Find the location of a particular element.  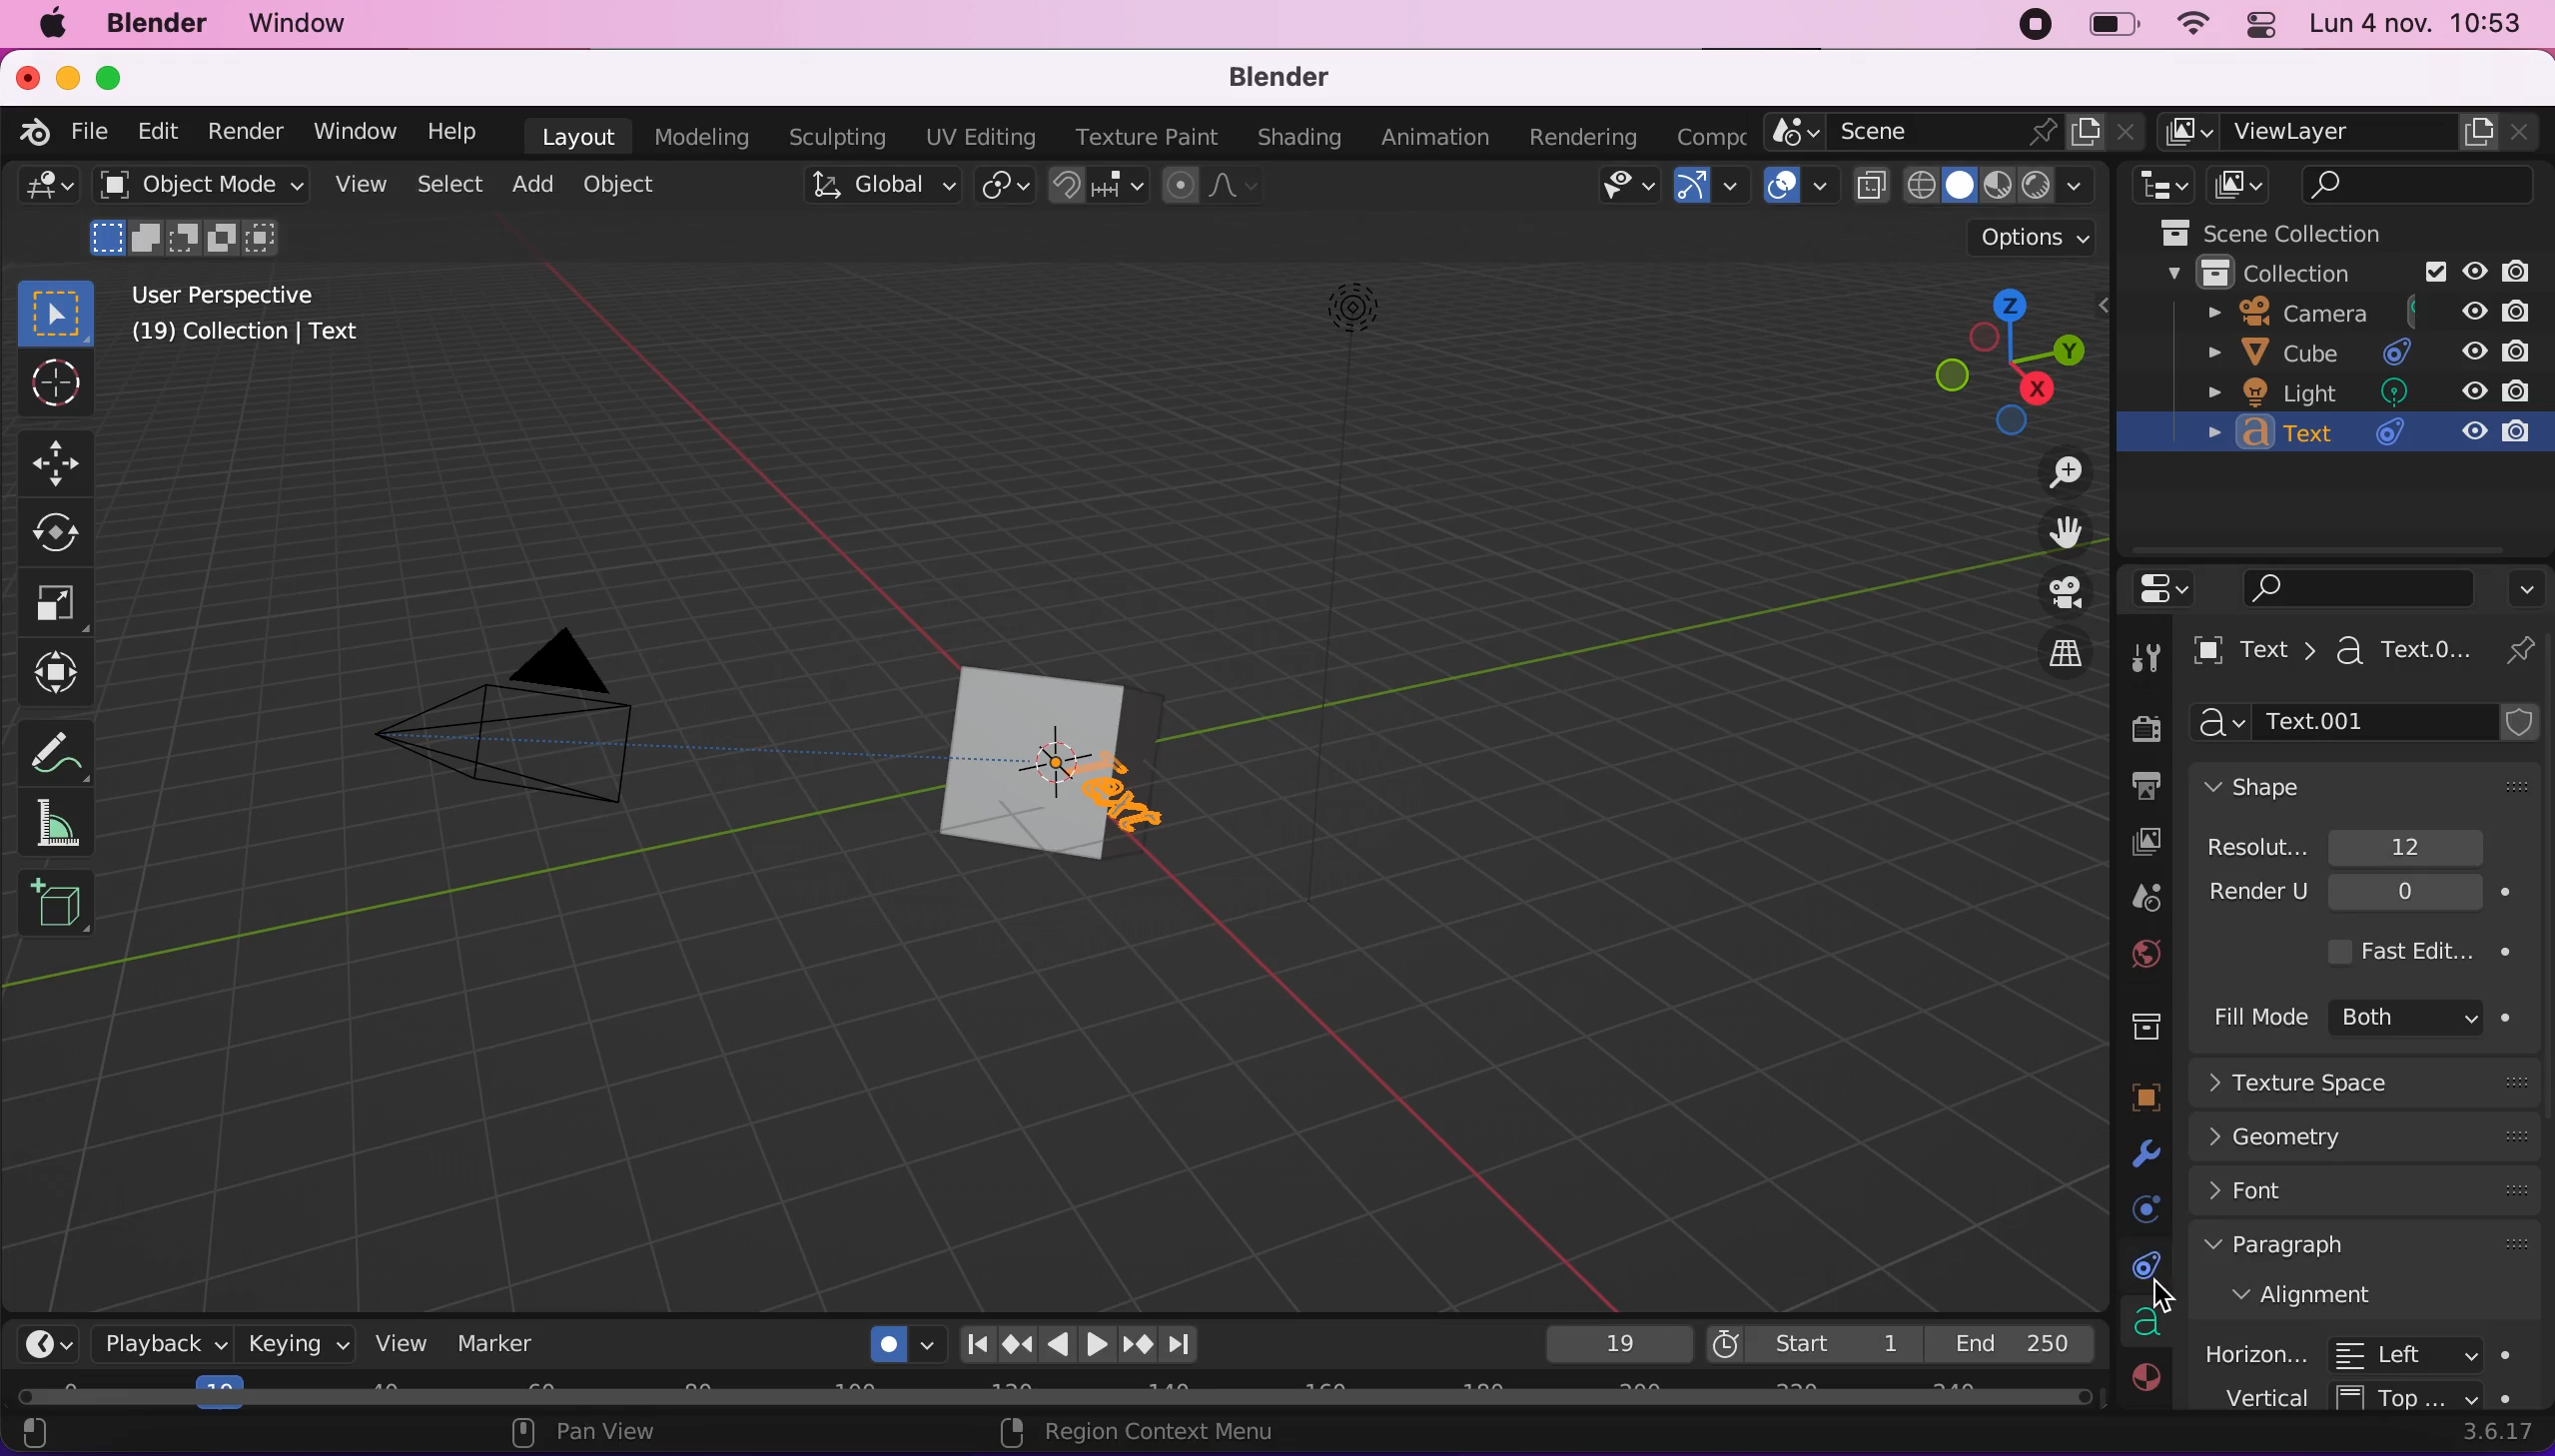

panel control is located at coordinates (2256, 27).